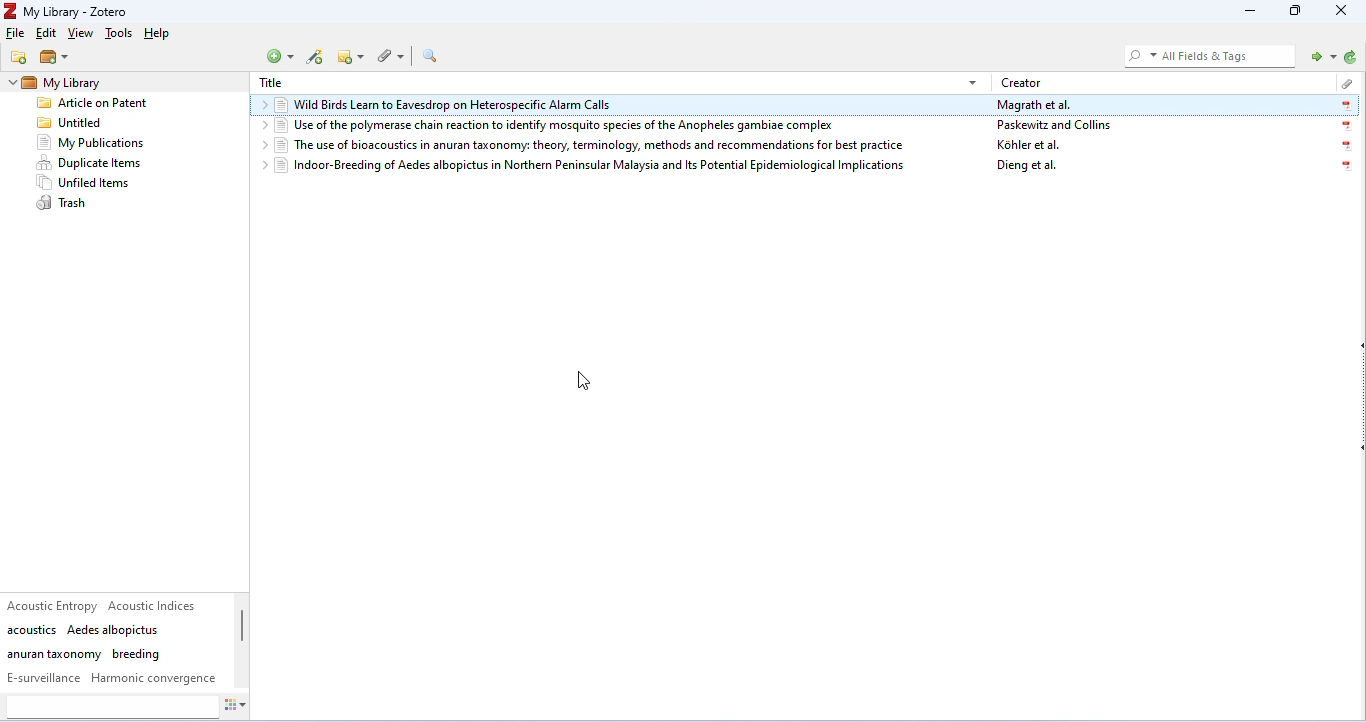  What do you see at coordinates (45, 35) in the screenshot?
I see `edit` at bounding box center [45, 35].